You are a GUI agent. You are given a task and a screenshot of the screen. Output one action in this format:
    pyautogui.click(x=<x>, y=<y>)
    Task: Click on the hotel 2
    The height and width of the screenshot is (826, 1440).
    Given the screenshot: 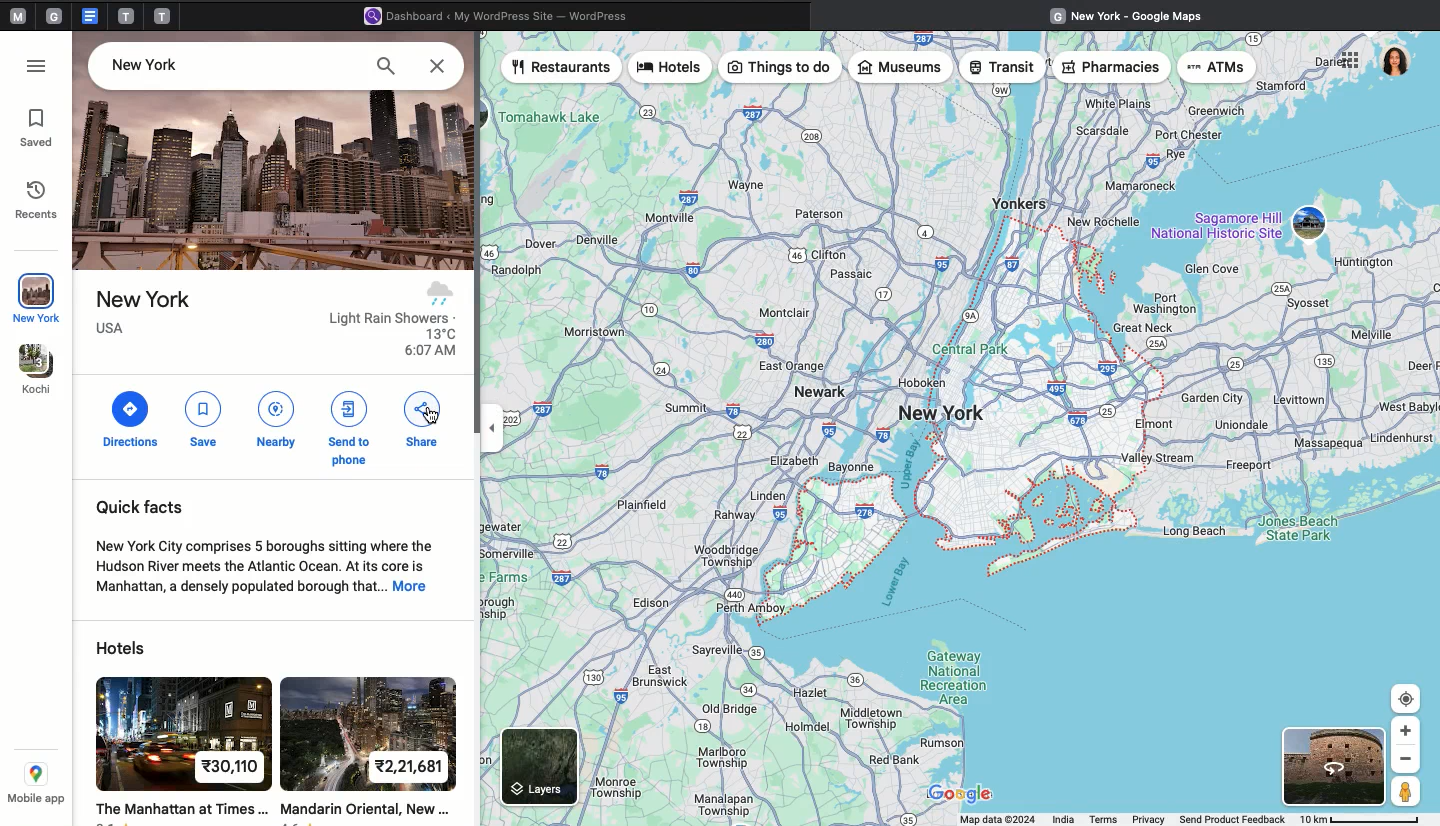 What is the action you would take?
    pyautogui.click(x=365, y=737)
    